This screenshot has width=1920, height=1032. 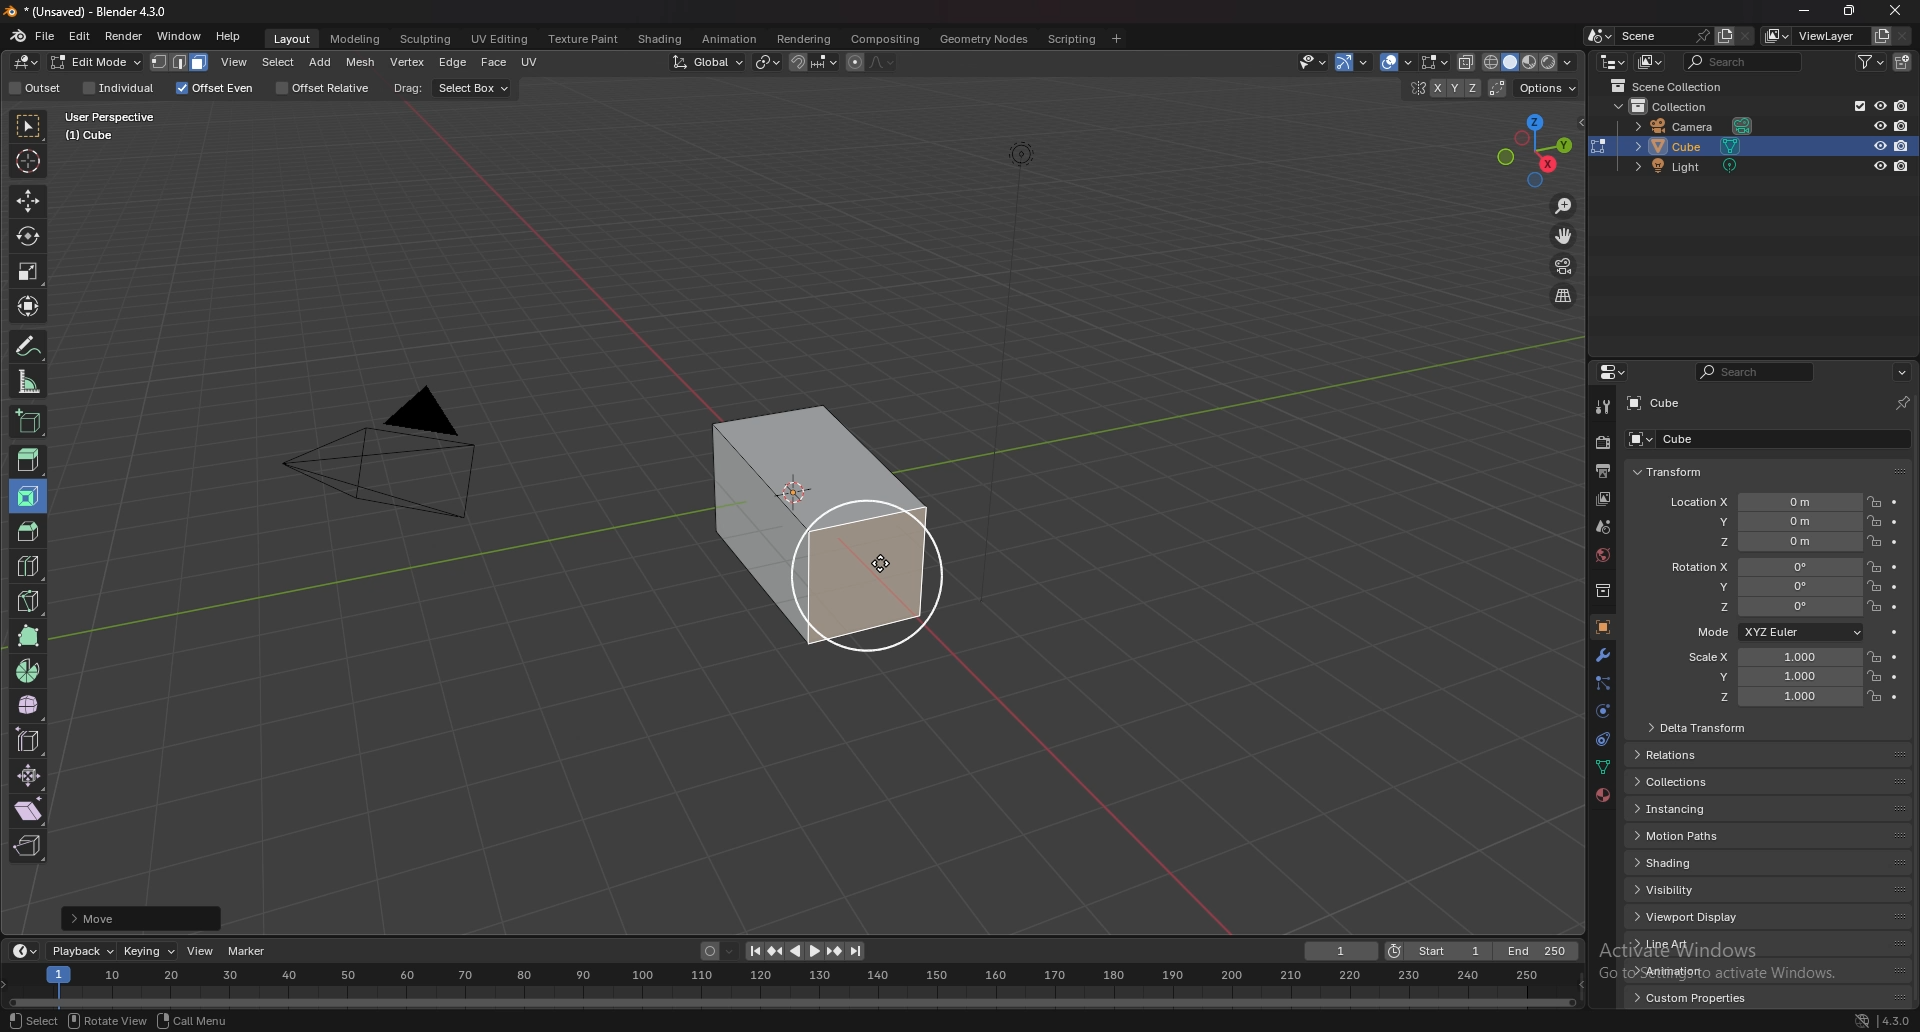 What do you see at coordinates (29, 460) in the screenshot?
I see `extrude region` at bounding box center [29, 460].